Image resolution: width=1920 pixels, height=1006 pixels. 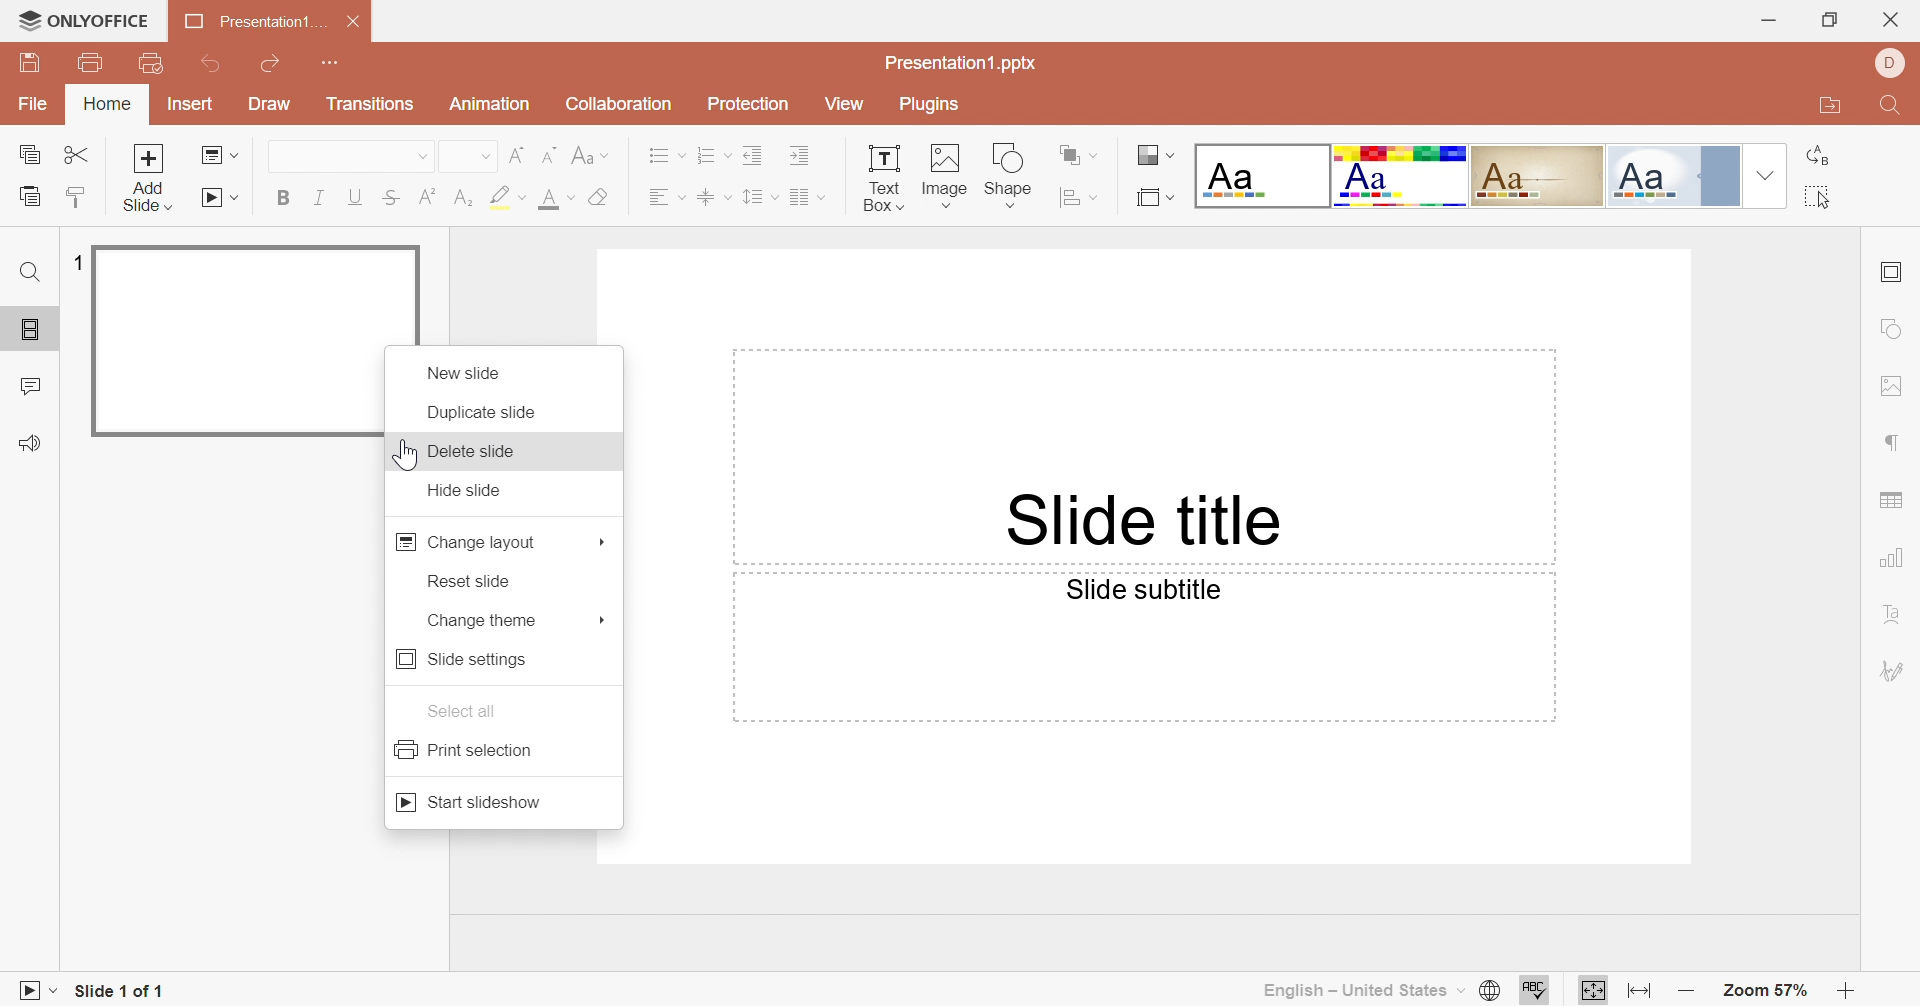 What do you see at coordinates (465, 747) in the screenshot?
I see `Print selection` at bounding box center [465, 747].